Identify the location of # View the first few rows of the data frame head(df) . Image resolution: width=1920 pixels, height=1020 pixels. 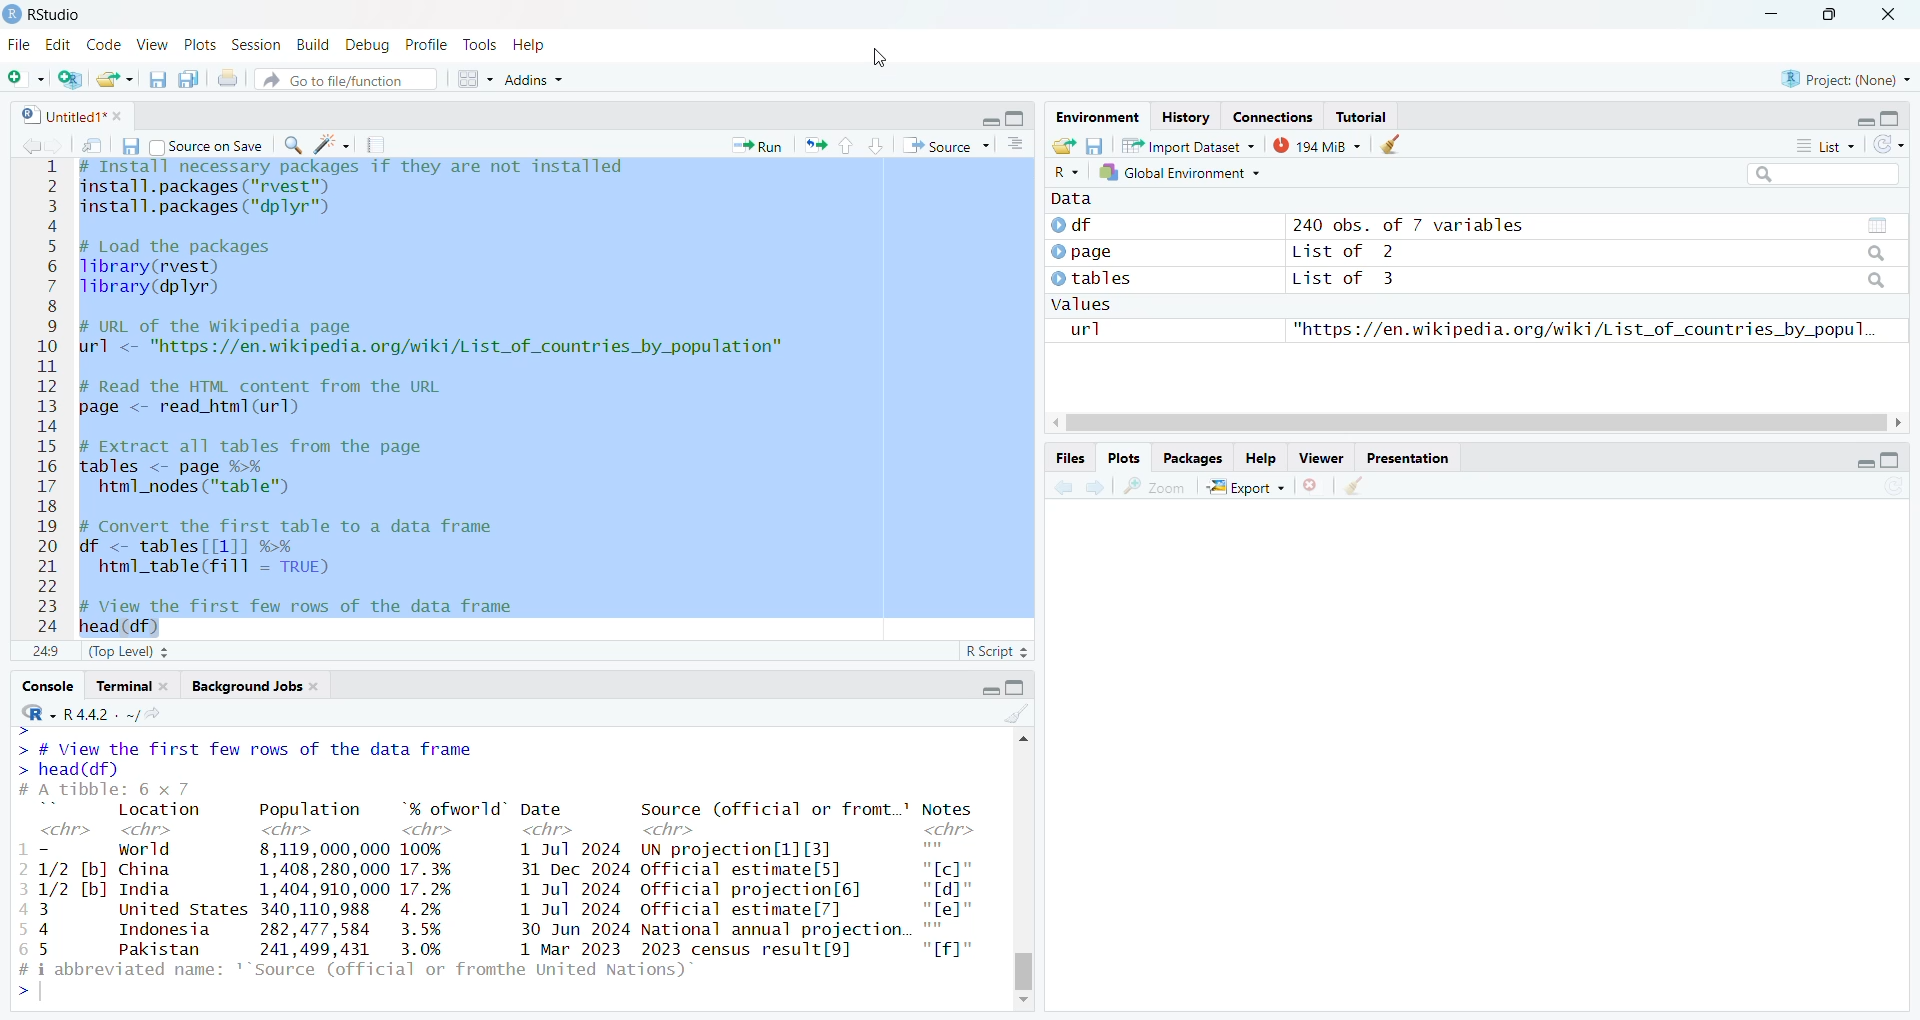
(324, 616).